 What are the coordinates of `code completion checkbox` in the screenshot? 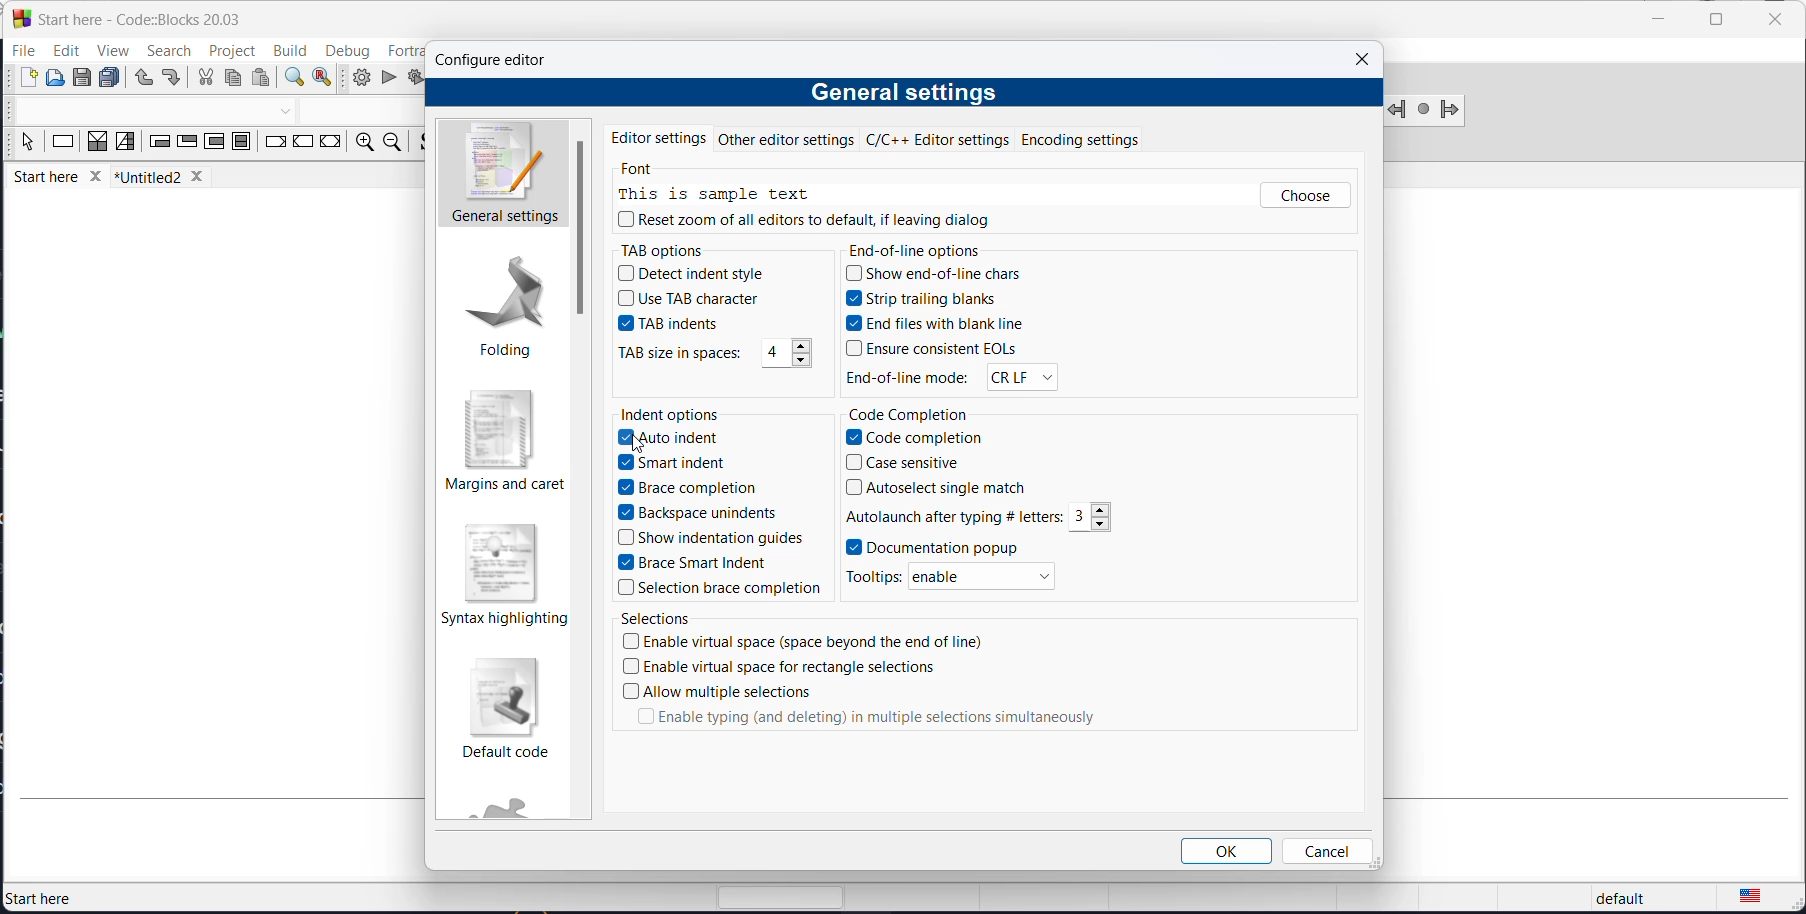 It's located at (916, 437).